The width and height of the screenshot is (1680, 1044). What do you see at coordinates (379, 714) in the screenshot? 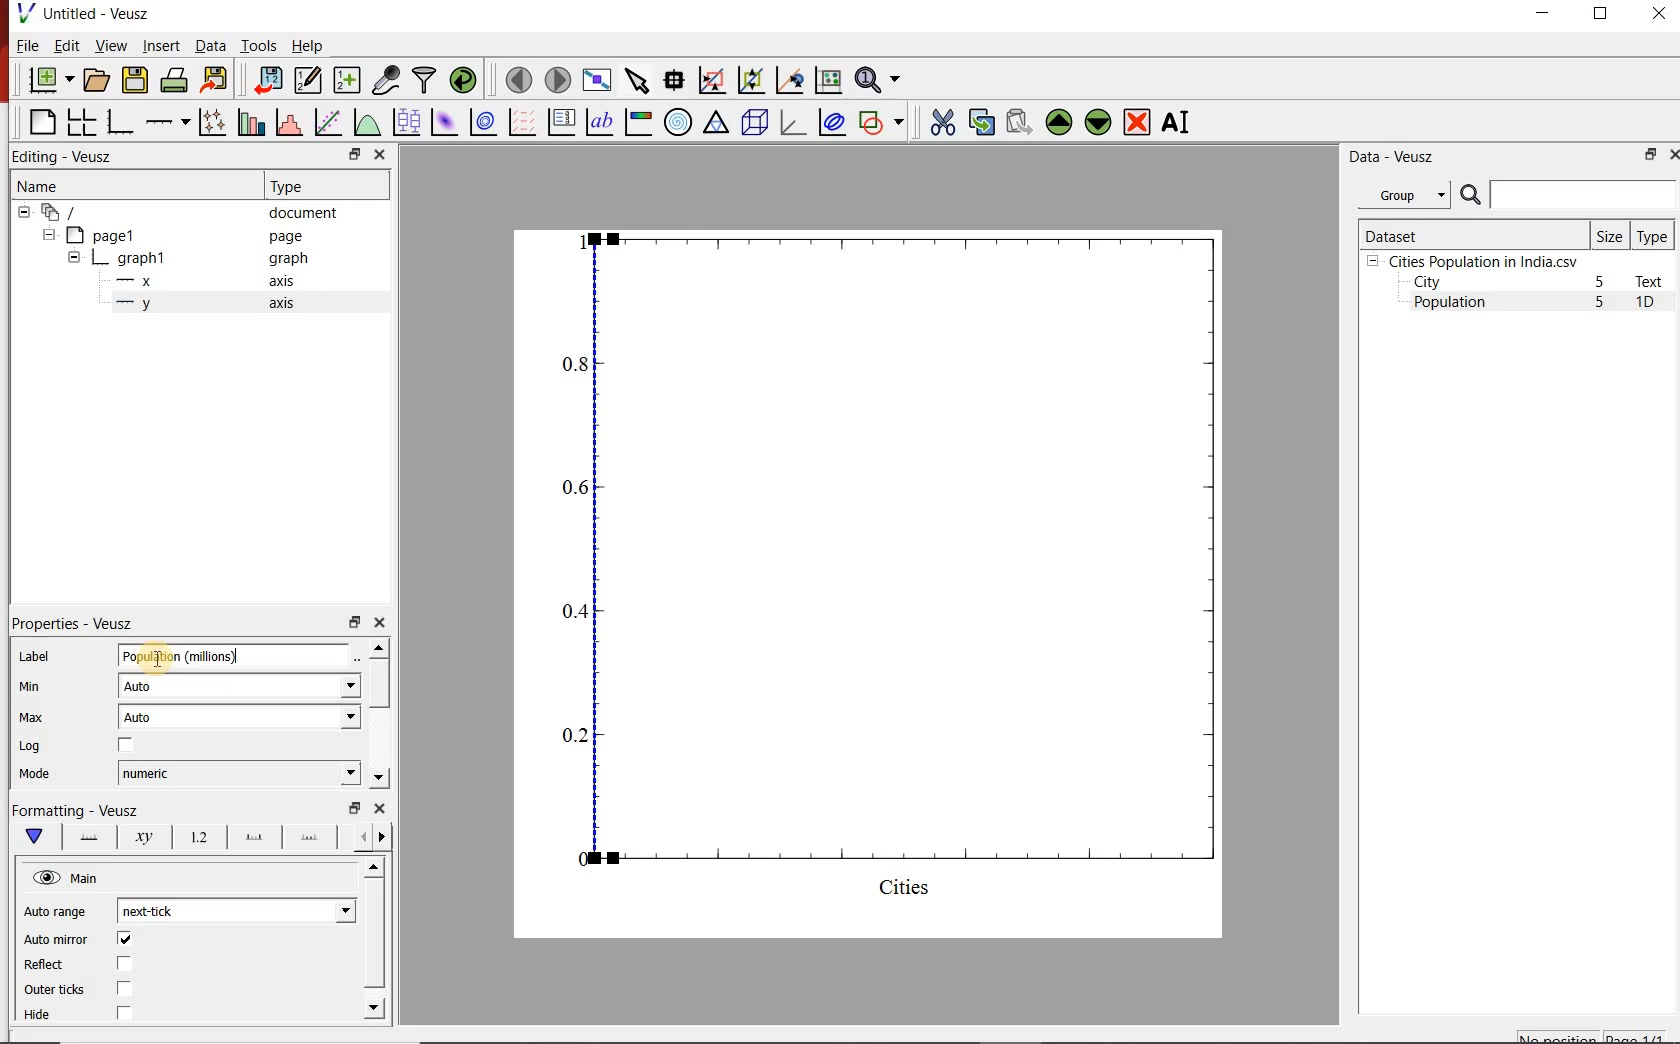
I see `scrollbar` at bounding box center [379, 714].